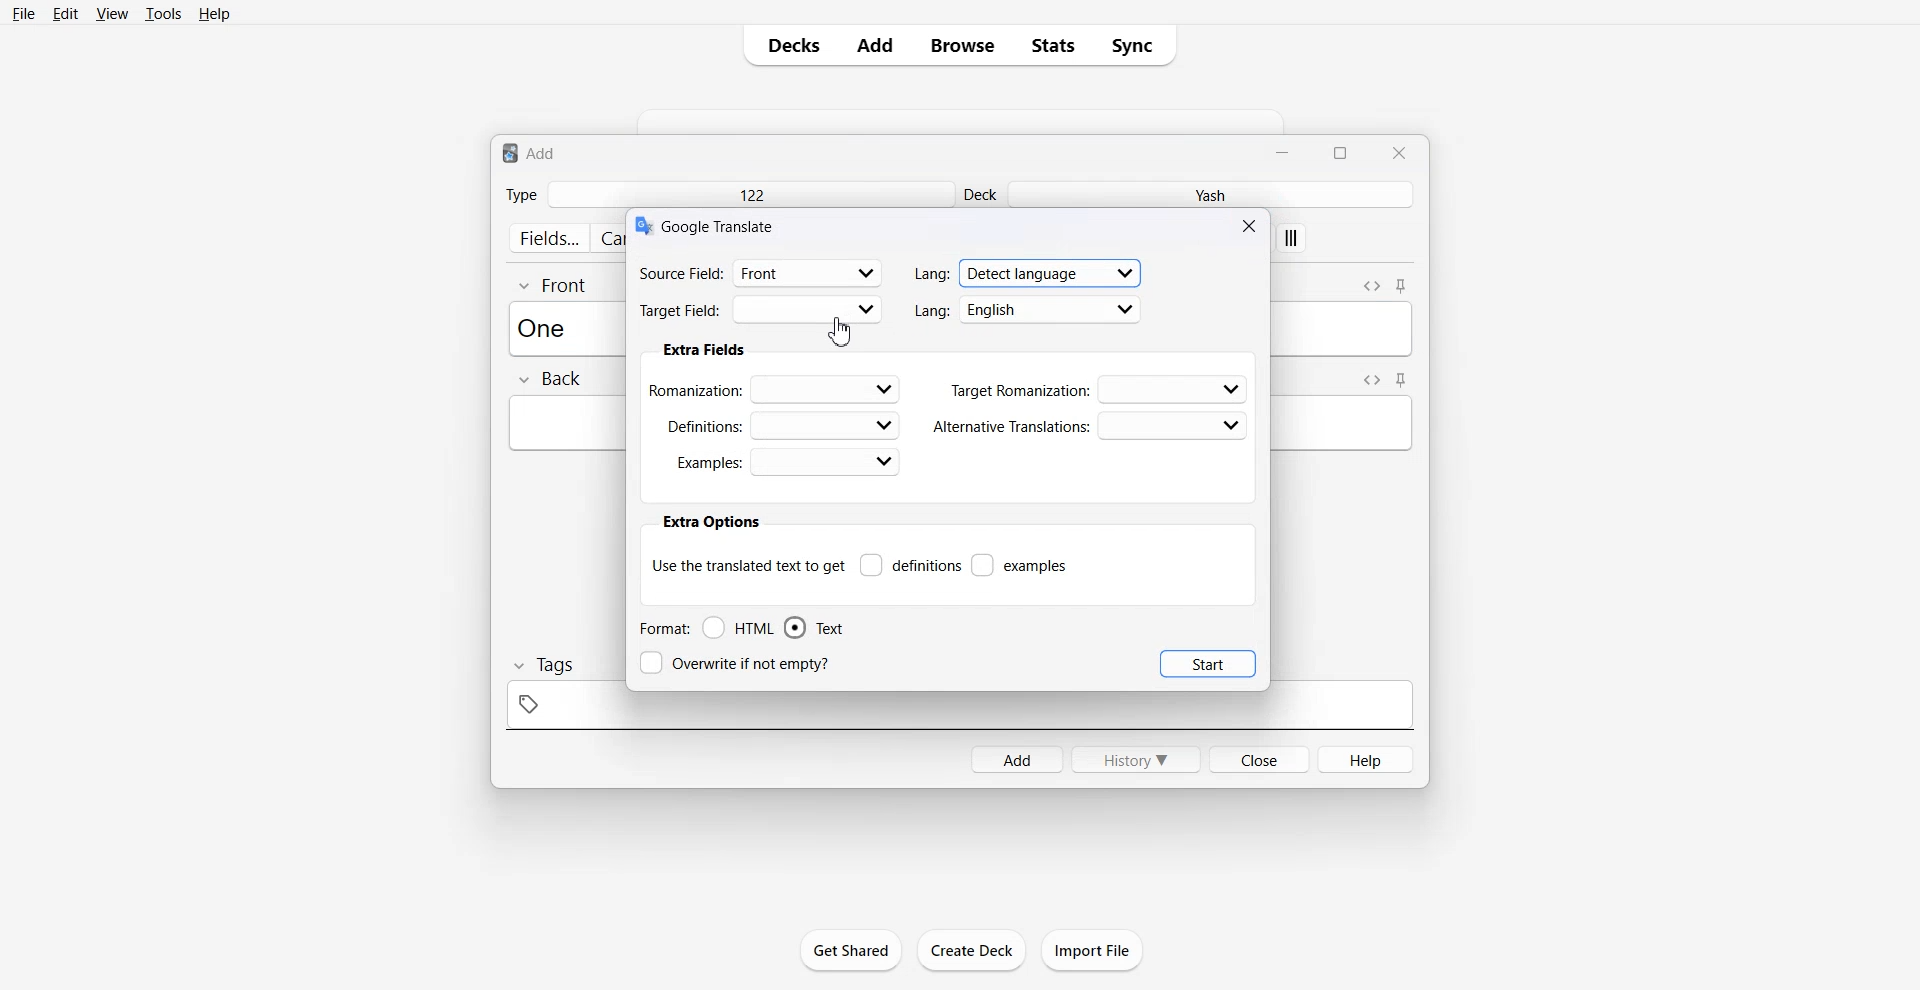 Image resolution: width=1920 pixels, height=990 pixels. Describe the element at coordinates (739, 663) in the screenshot. I see `Overwrite if not empty` at that location.